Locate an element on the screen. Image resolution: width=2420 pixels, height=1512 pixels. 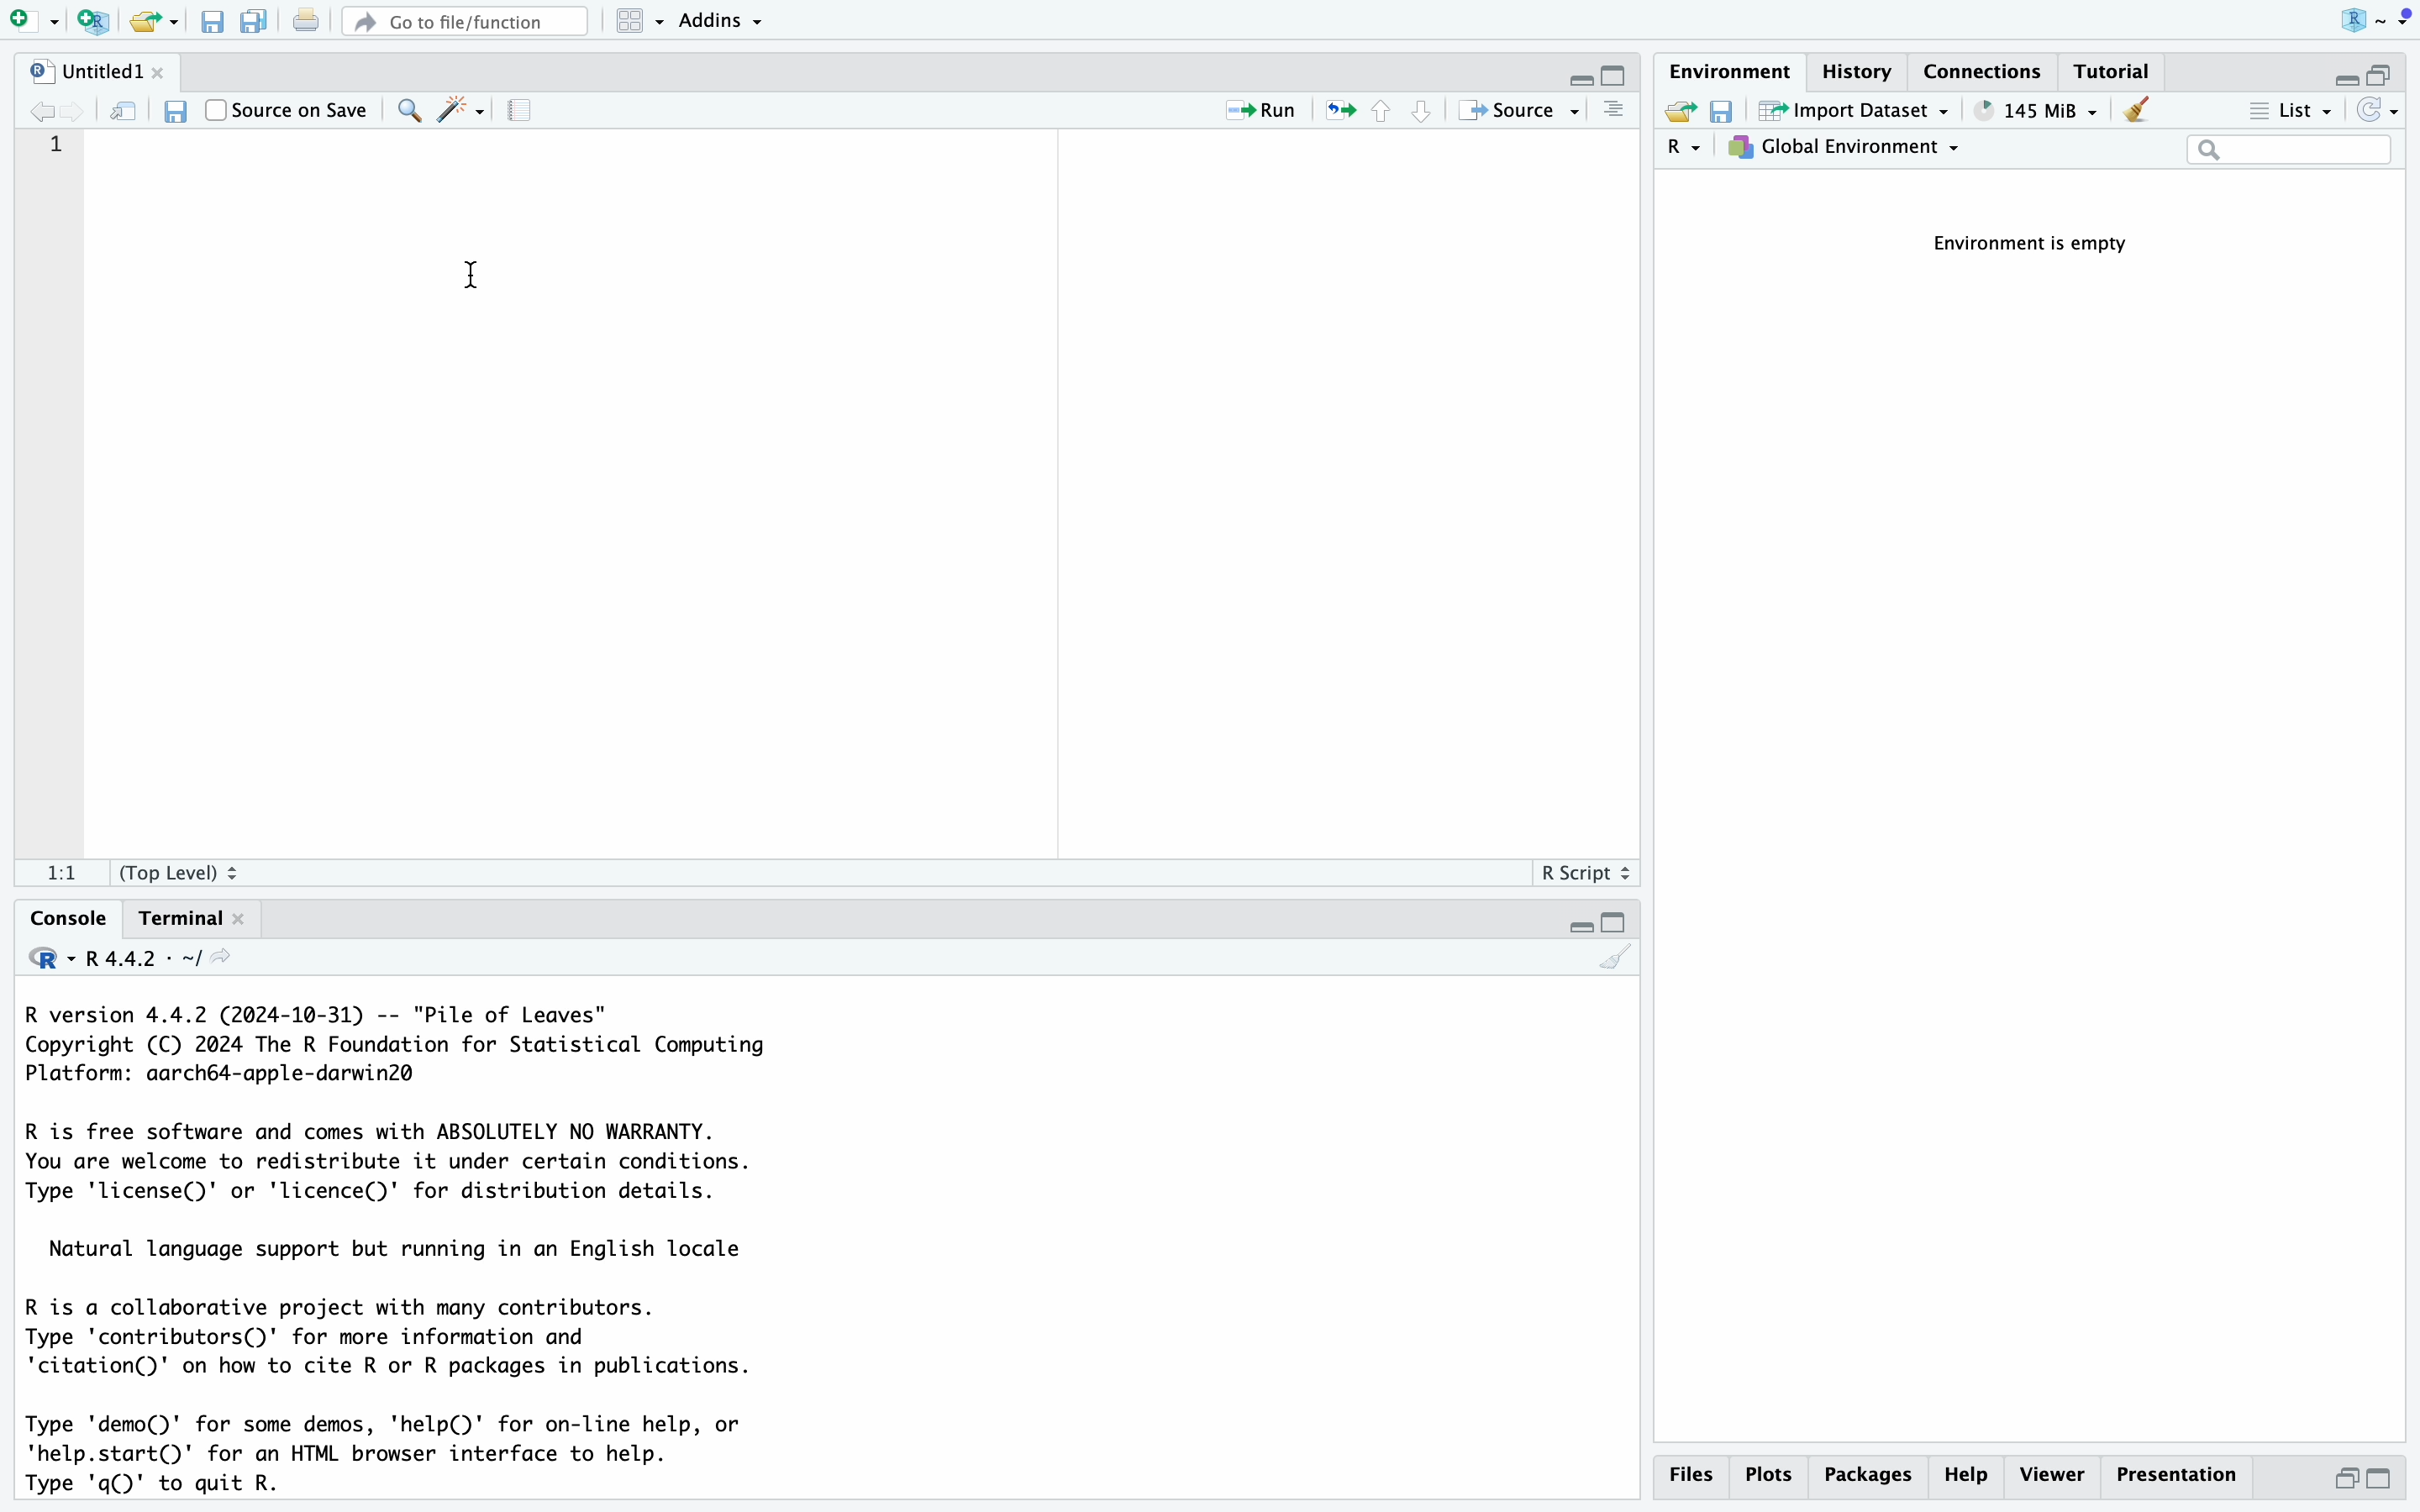
Untitled1 is located at coordinates (71, 68).